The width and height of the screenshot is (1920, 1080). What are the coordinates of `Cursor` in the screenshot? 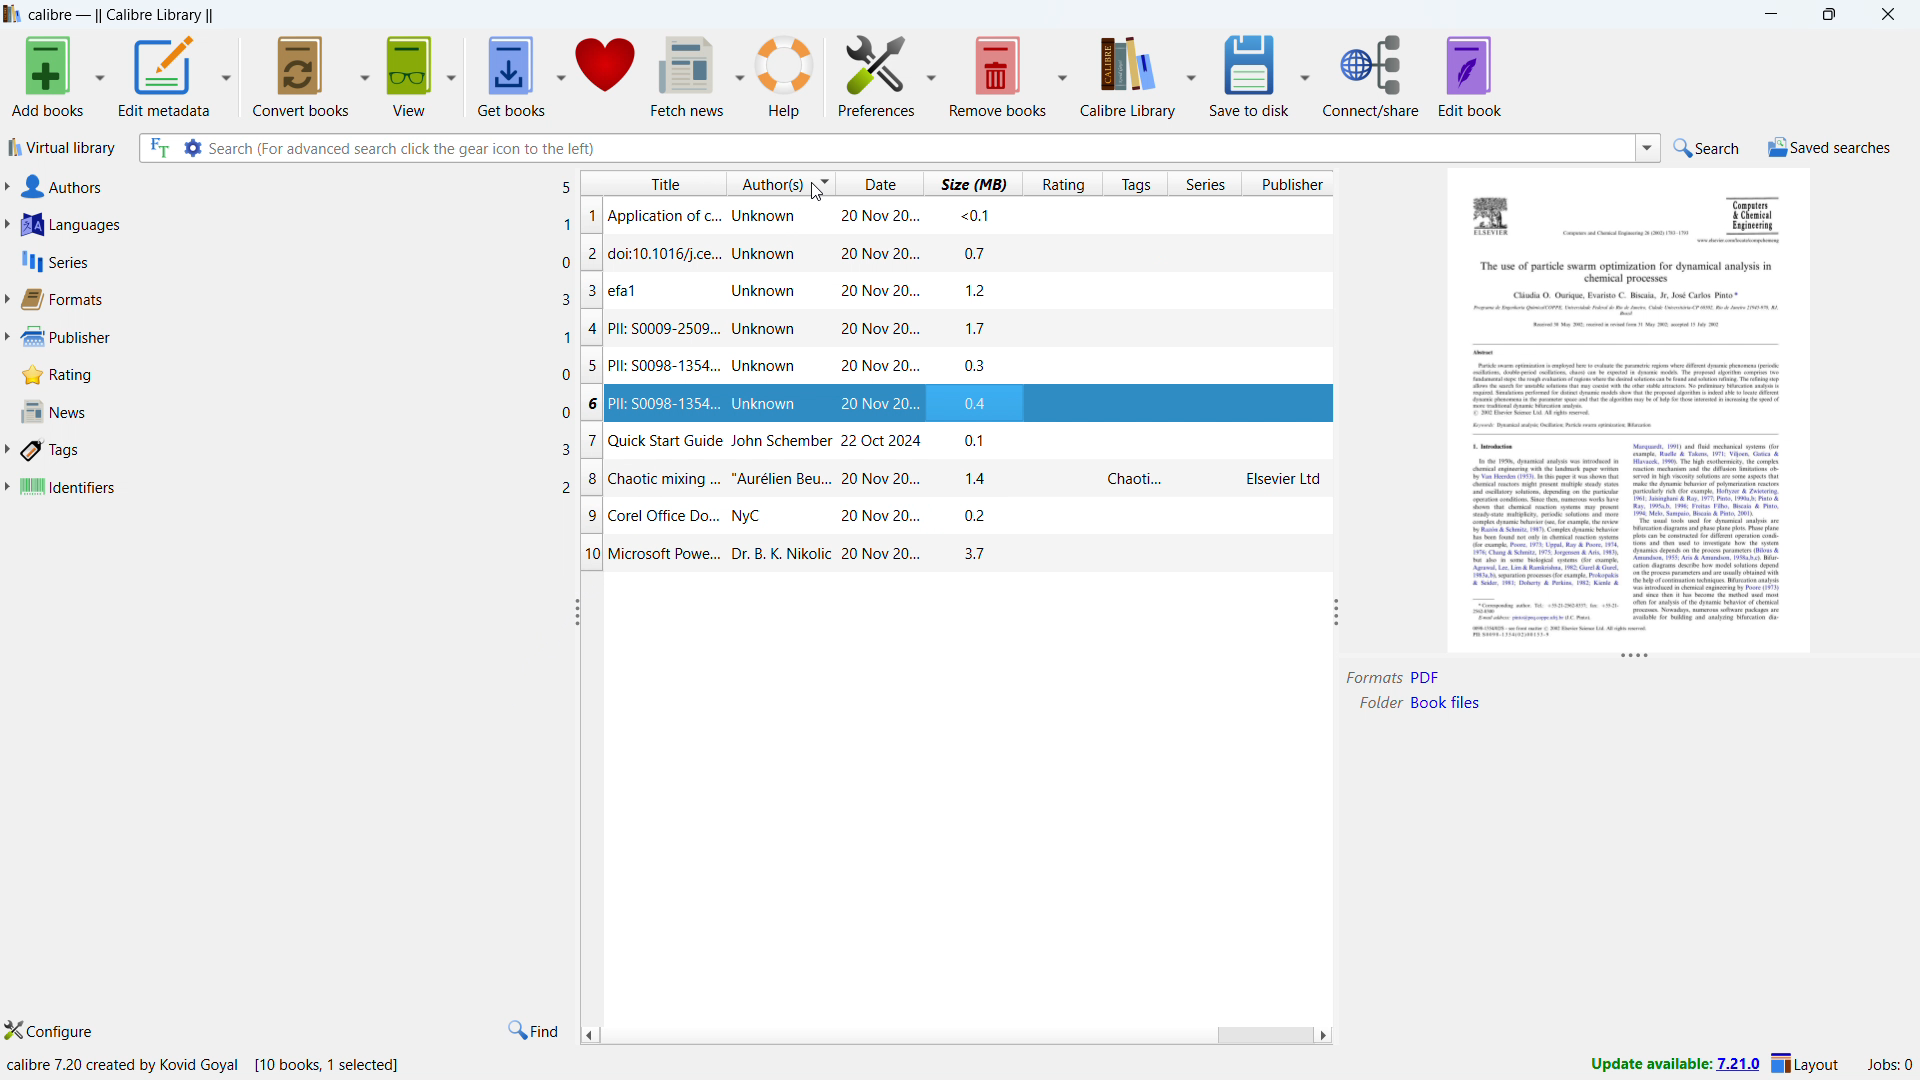 It's located at (815, 191).